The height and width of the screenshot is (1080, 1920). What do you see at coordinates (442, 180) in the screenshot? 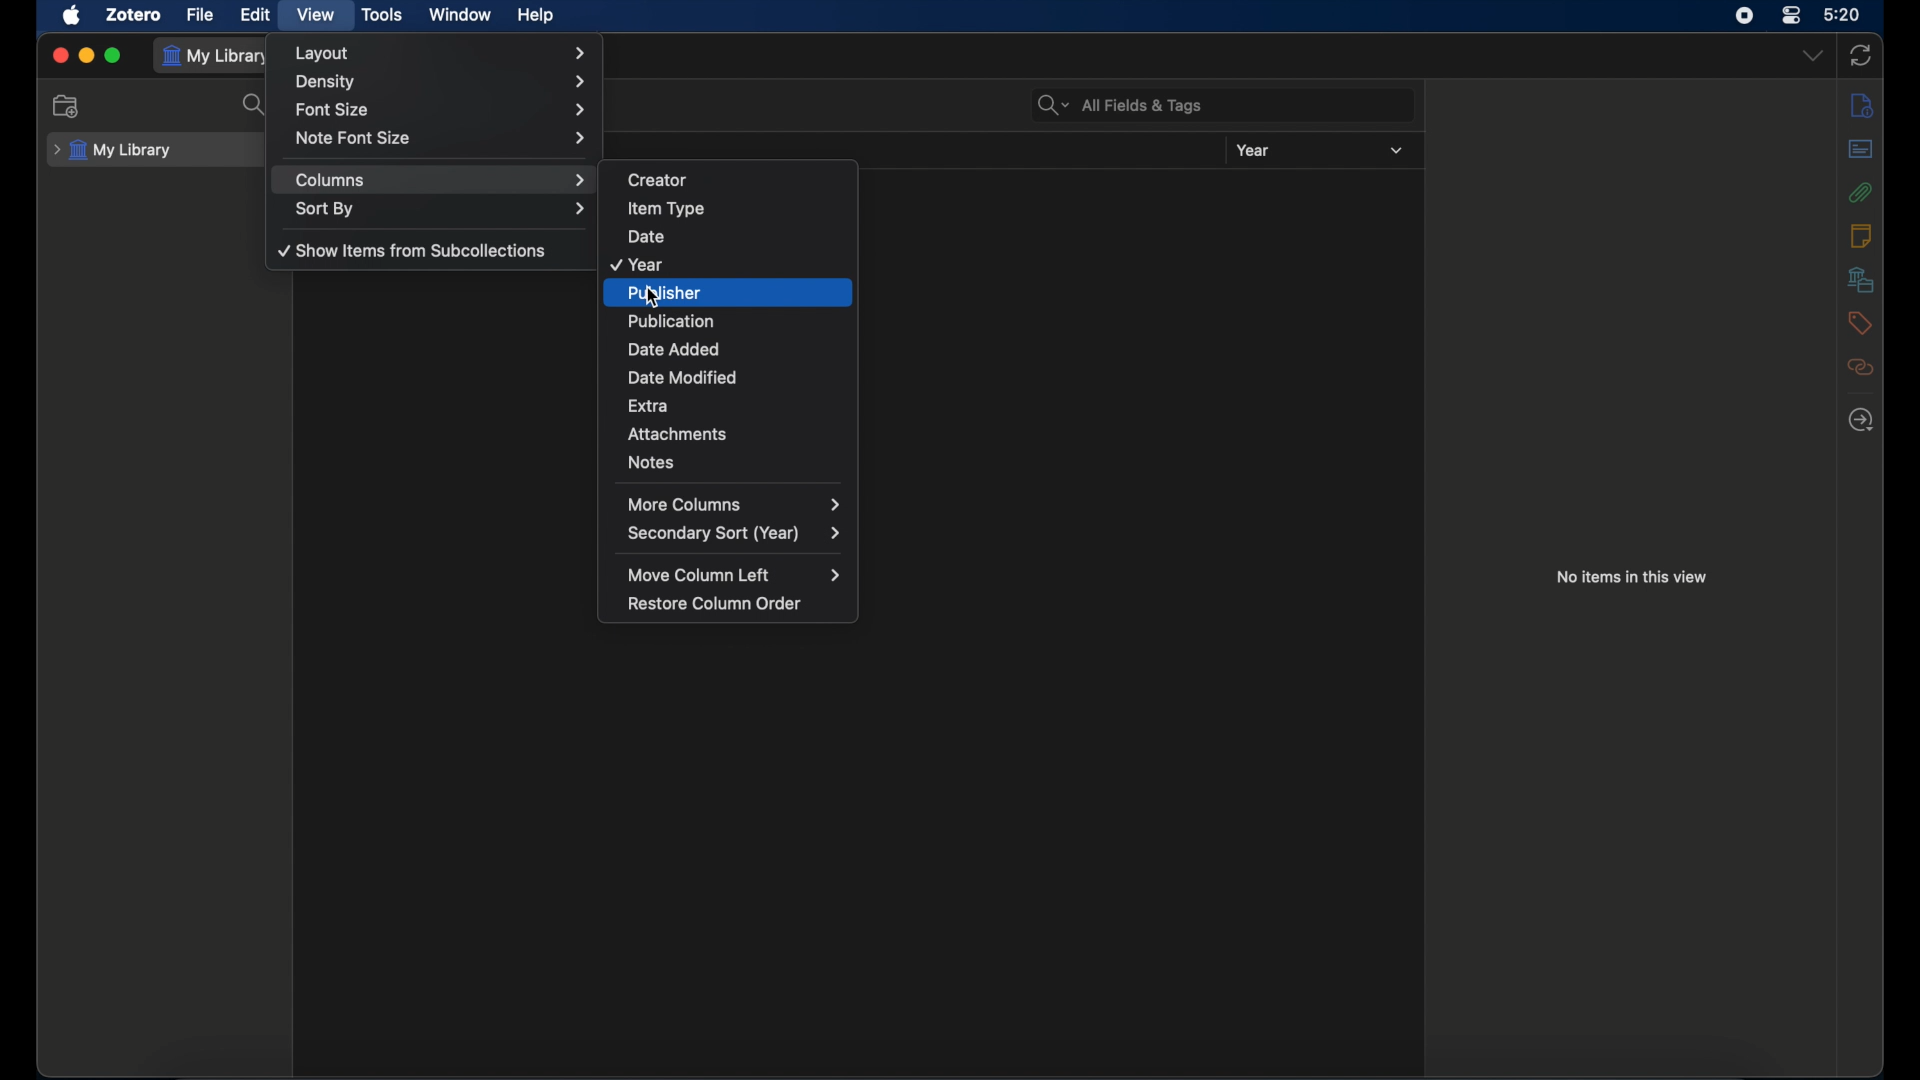
I see `columns` at bounding box center [442, 180].